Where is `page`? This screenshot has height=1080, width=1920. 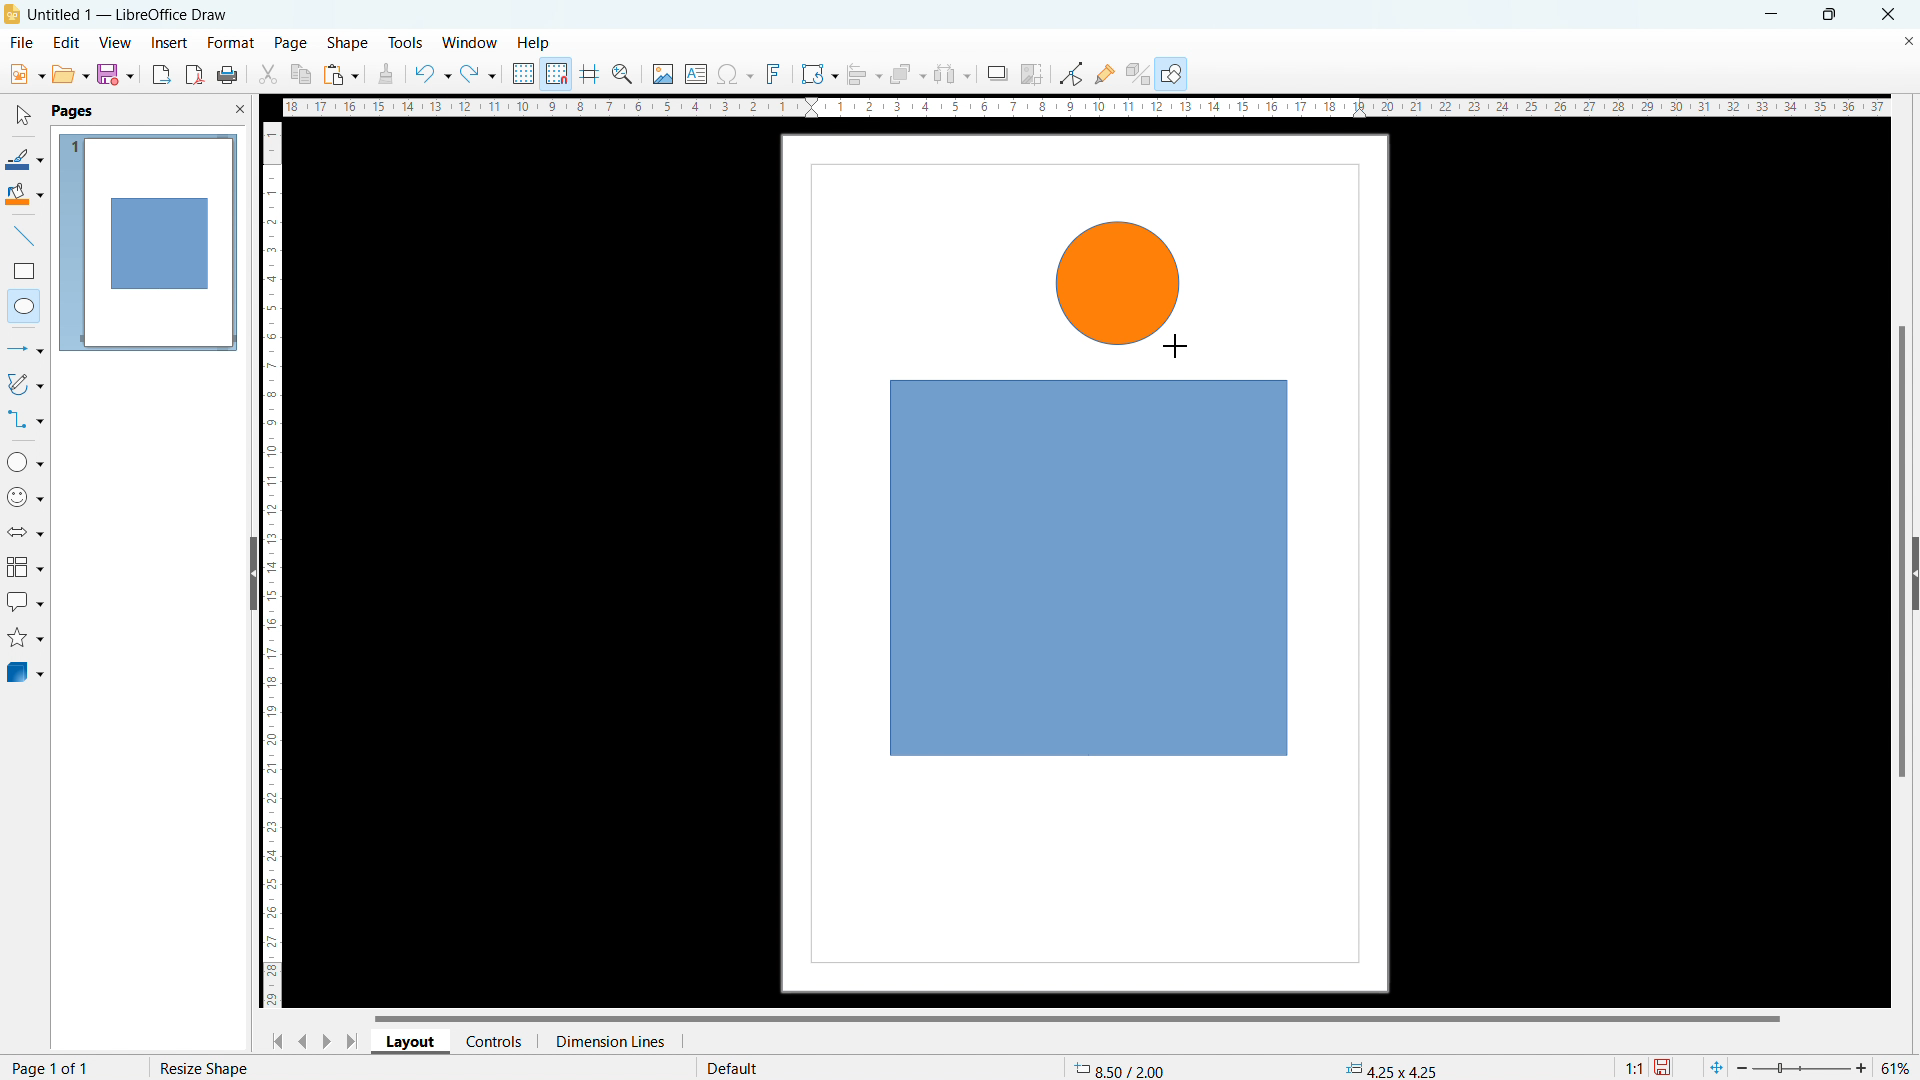 page is located at coordinates (291, 42).